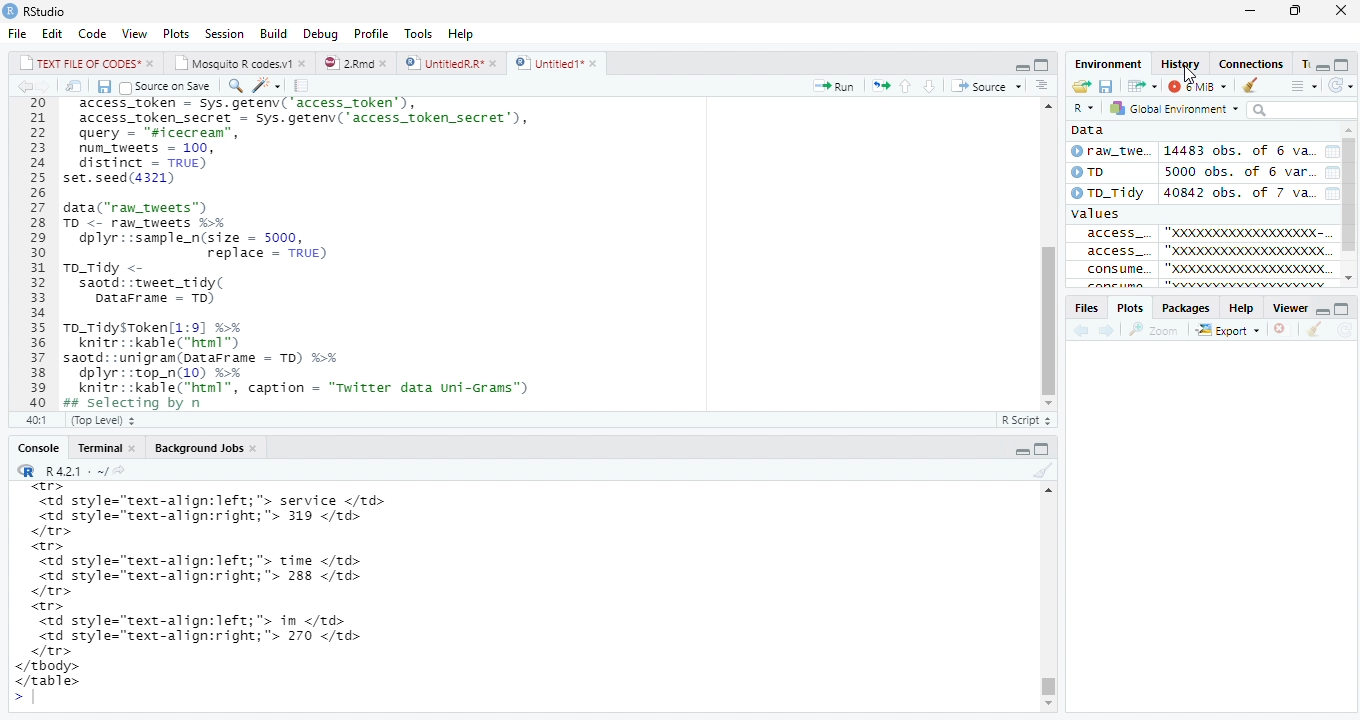 This screenshot has width=1360, height=720. I want to click on View, so click(134, 32).